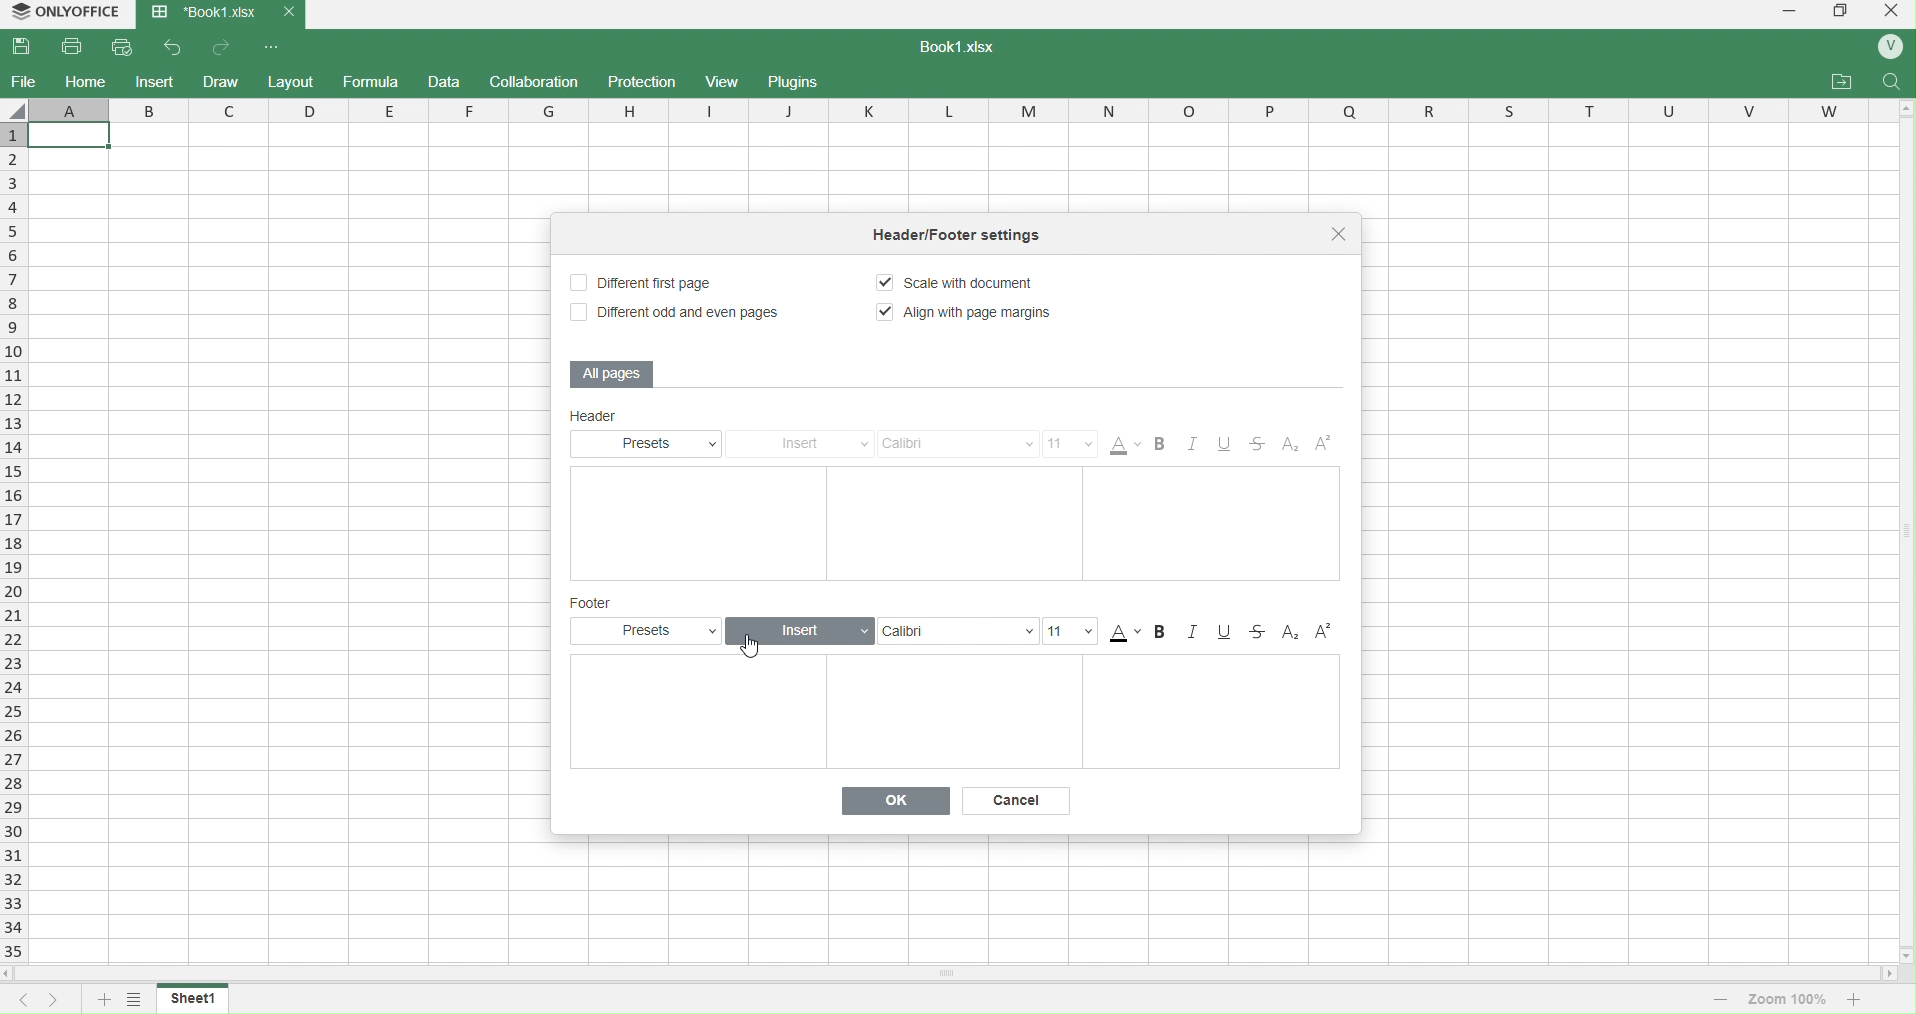 Image resolution: width=1916 pixels, height=1014 pixels. What do you see at coordinates (1839, 14) in the screenshot?
I see `windows` at bounding box center [1839, 14].